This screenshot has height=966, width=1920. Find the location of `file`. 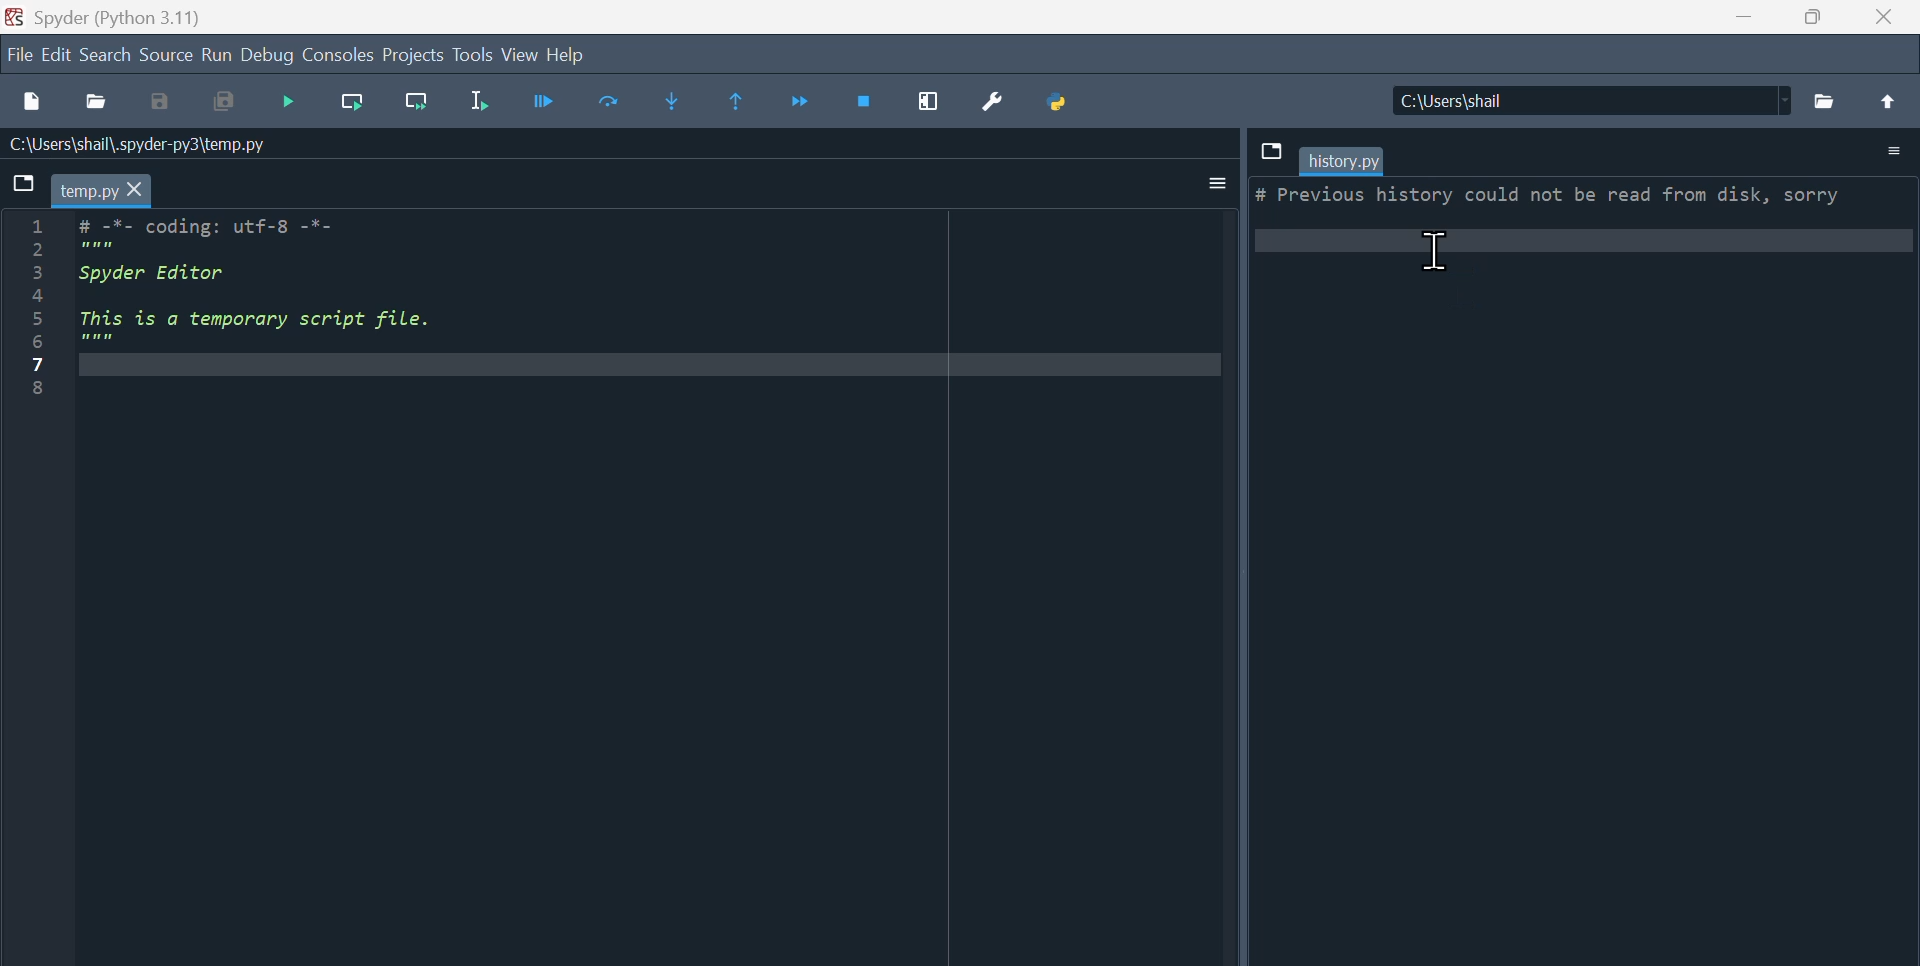

file is located at coordinates (20, 53).